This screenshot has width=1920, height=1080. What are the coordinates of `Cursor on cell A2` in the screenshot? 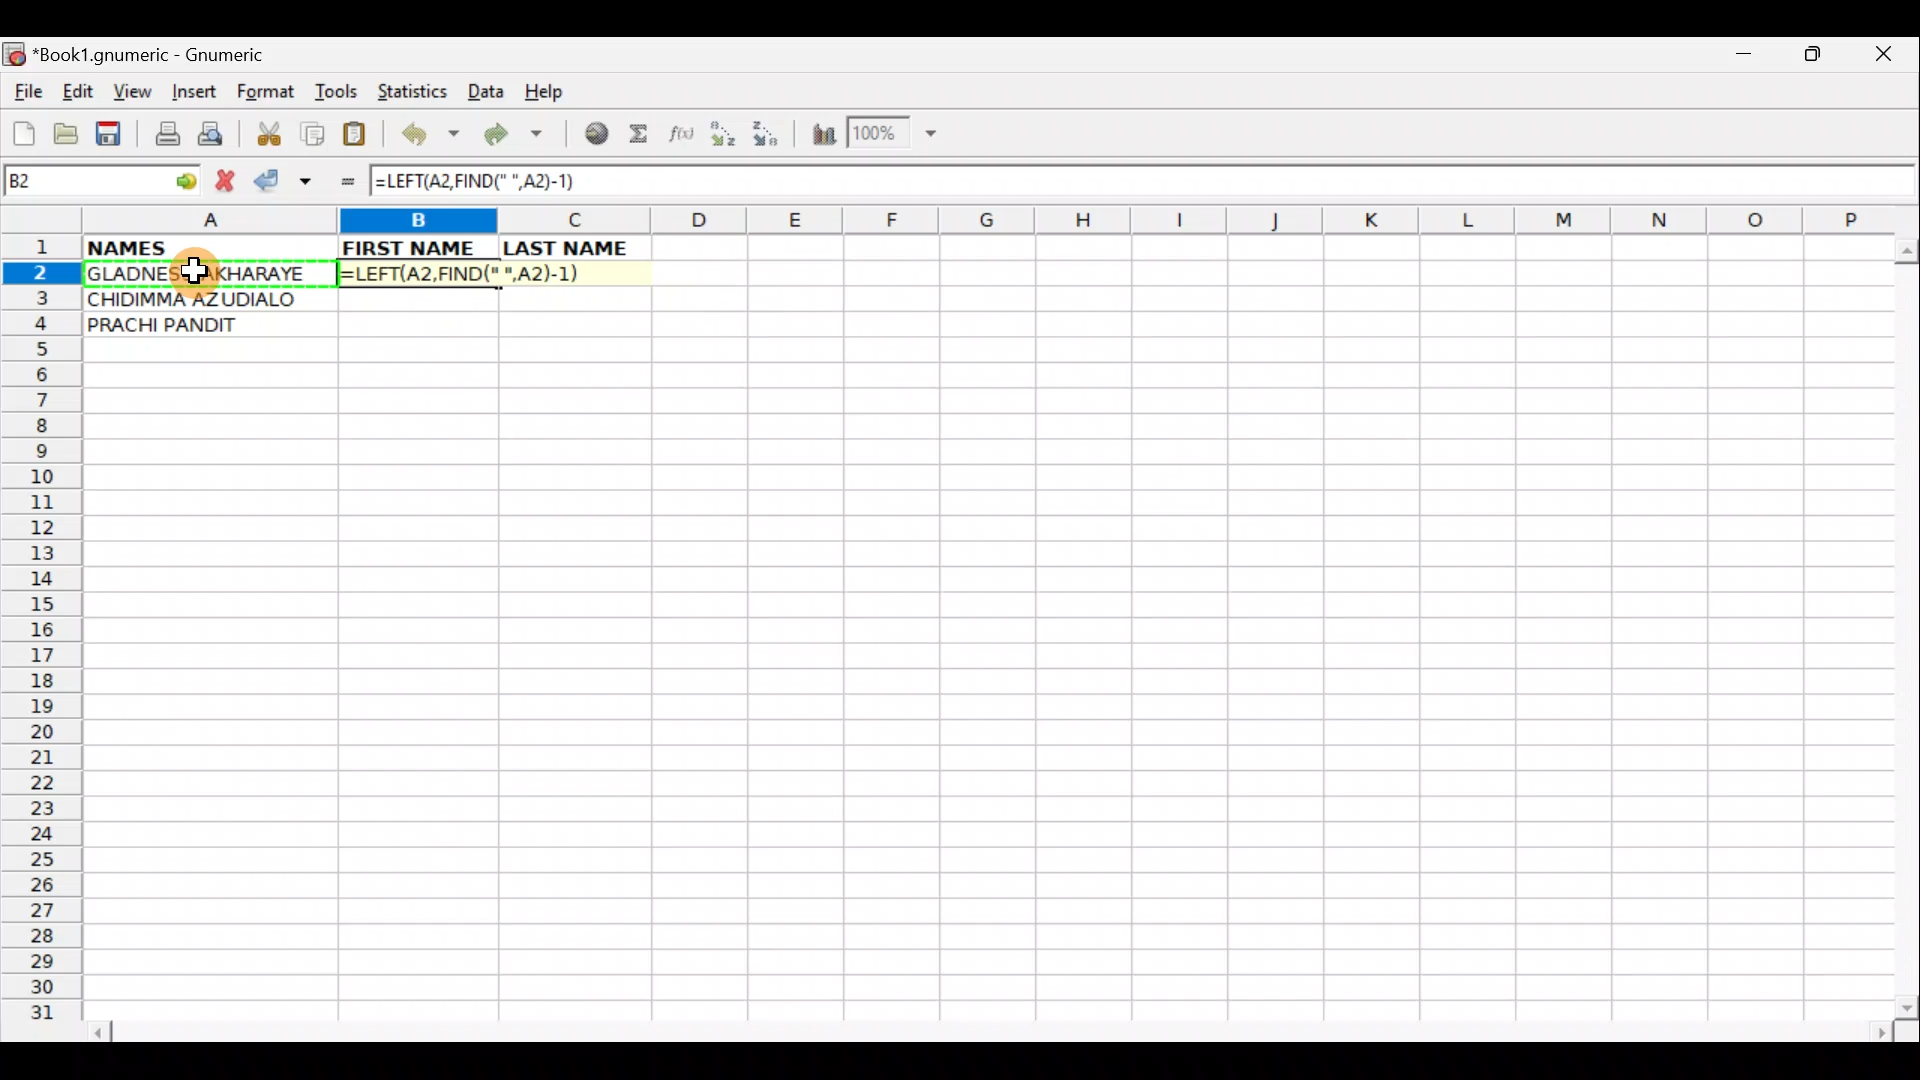 It's located at (198, 272).